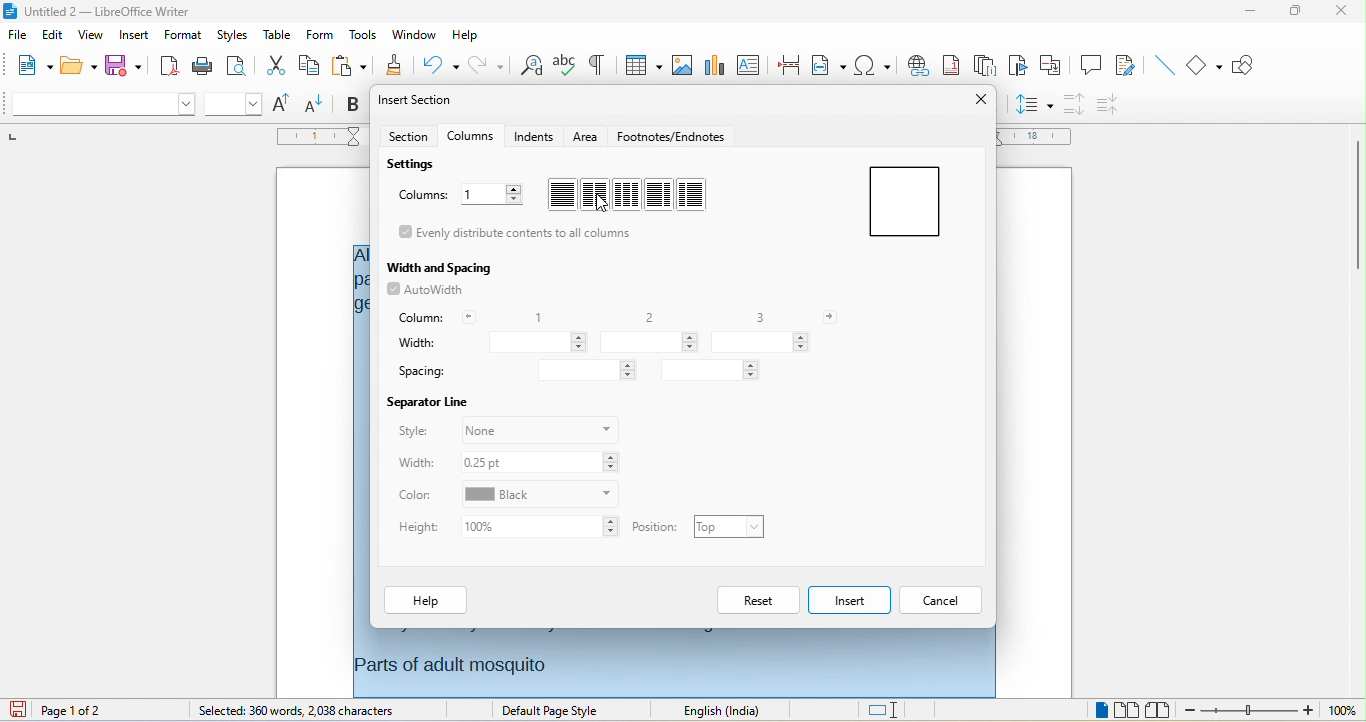 Image resolution: width=1366 pixels, height=722 pixels. Describe the element at coordinates (473, 136) in the screenshot. I see `columns` at that location.